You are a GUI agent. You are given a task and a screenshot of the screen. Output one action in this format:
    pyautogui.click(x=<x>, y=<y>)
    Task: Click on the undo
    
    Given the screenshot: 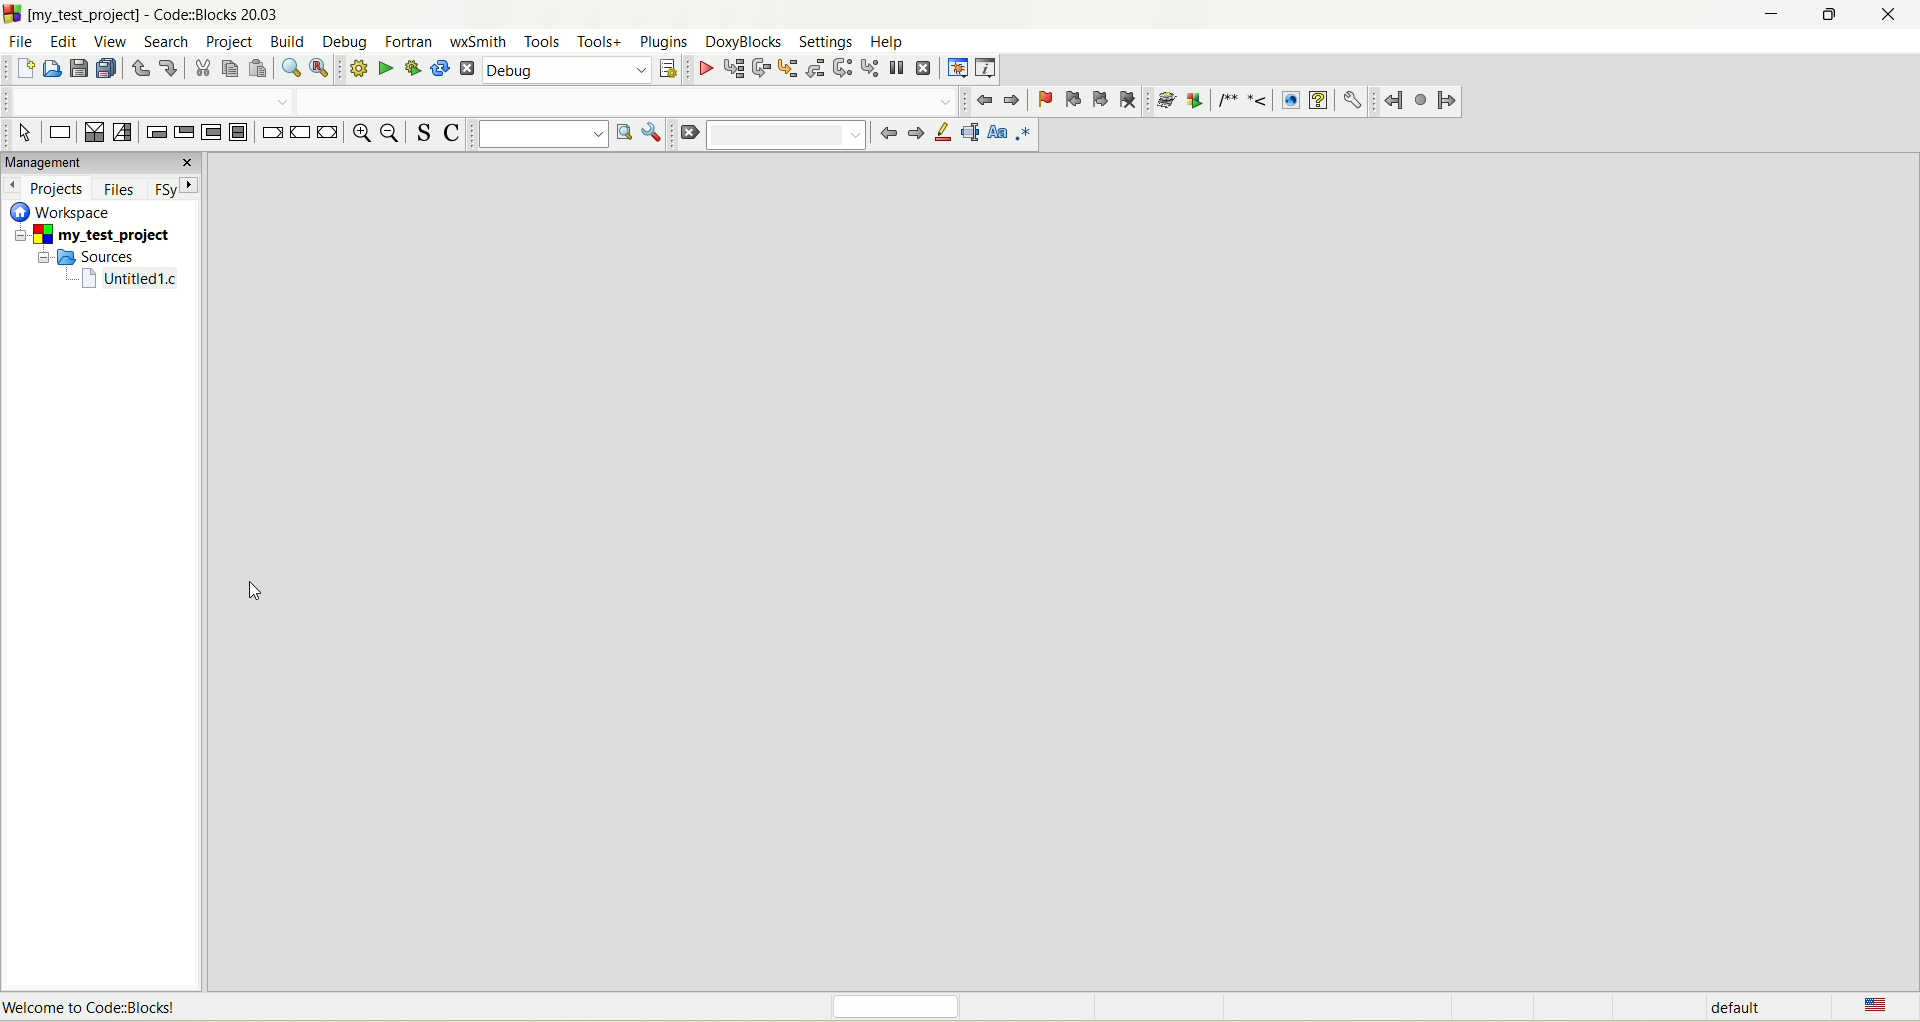 What is the action you would take?
    pyautogui.click(x=139, y=70)
    